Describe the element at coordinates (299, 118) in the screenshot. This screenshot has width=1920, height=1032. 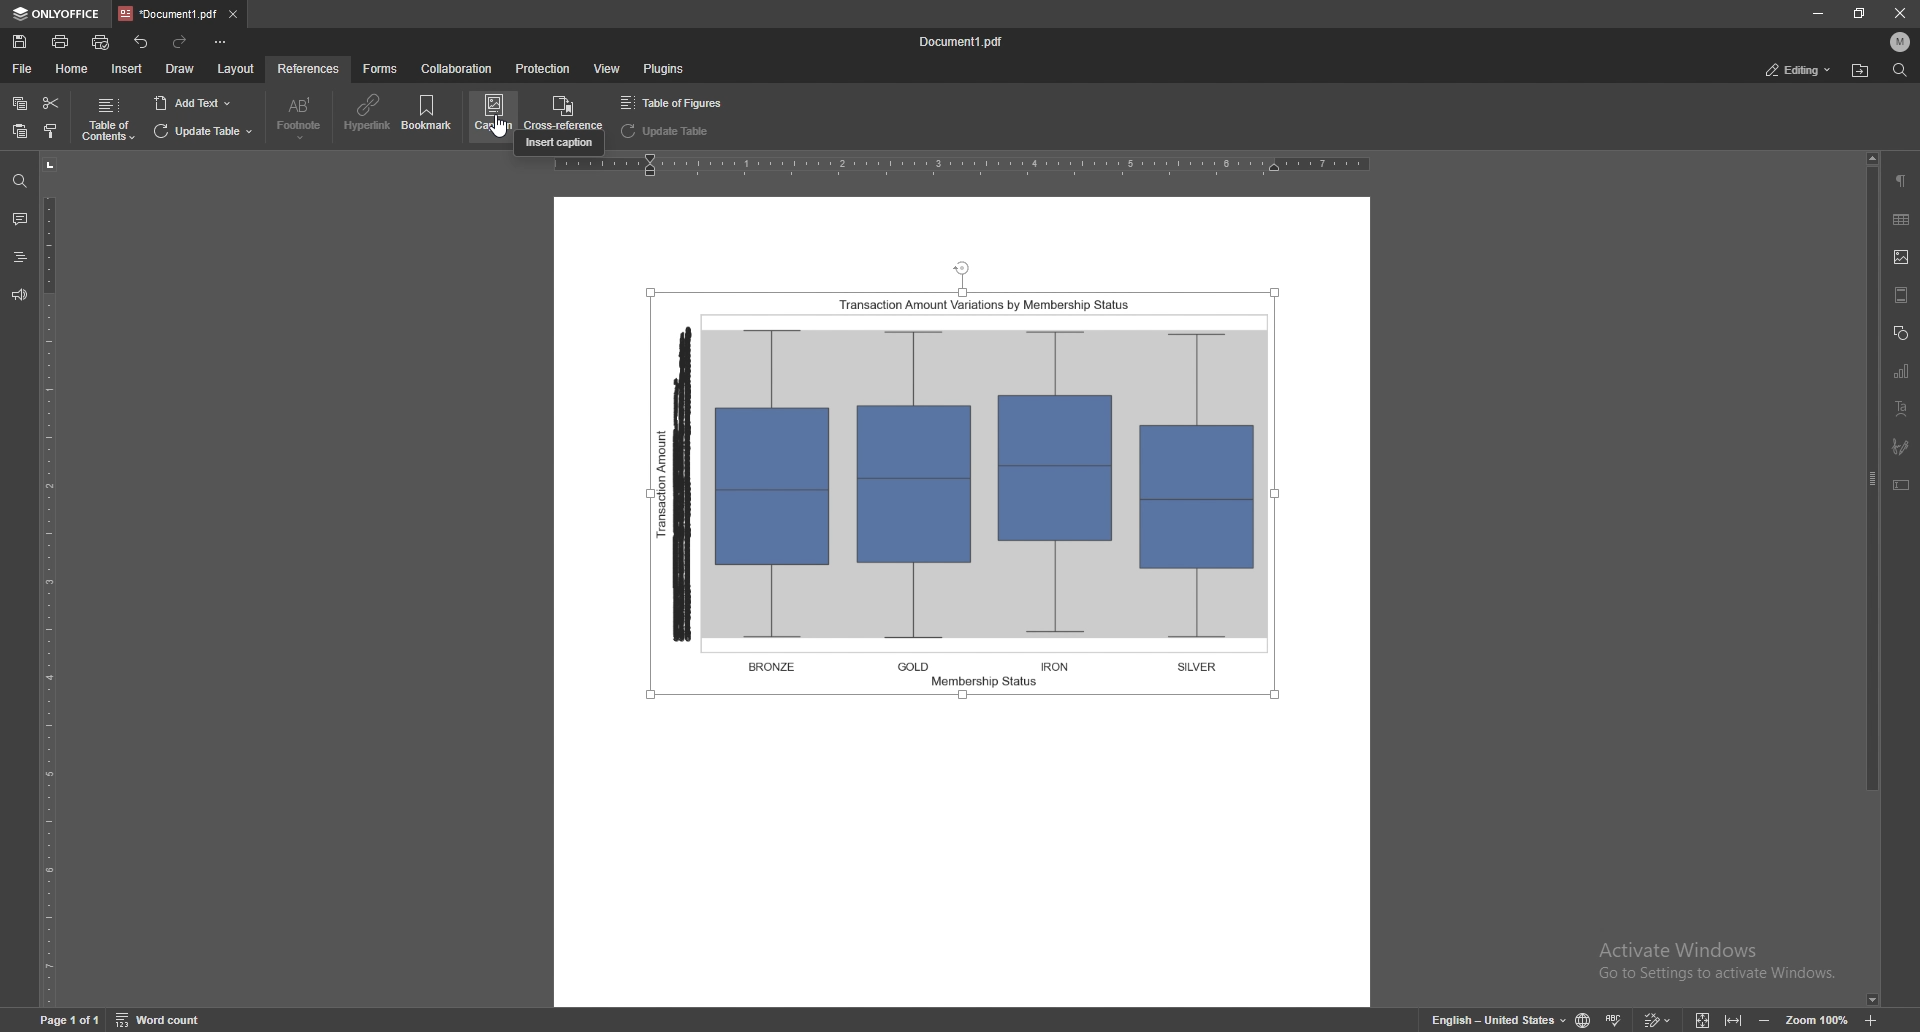
I see `footnote` at that location.